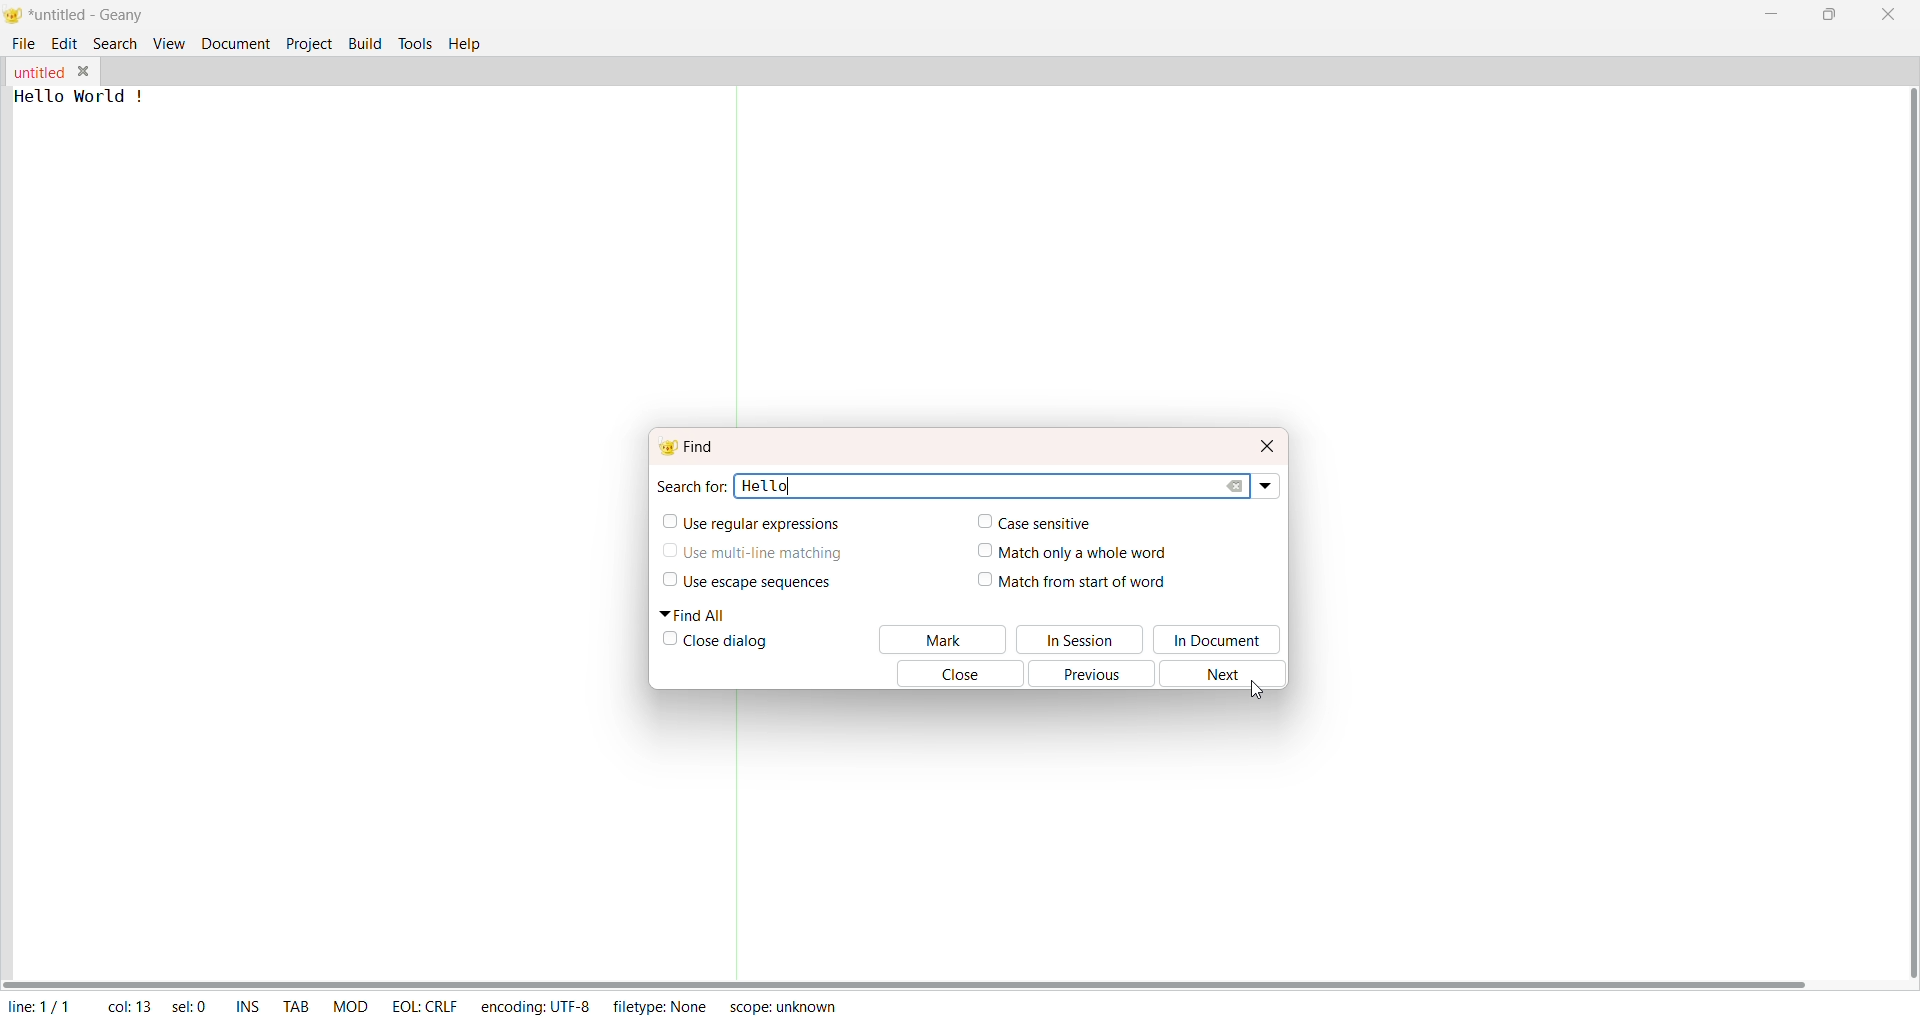 Image resolution: width=1920 pixels, height=1018 pixels. What do you see at coordinates (37, 73) in the screenshot?
I see `File Name` at bounding box center [37, 73].